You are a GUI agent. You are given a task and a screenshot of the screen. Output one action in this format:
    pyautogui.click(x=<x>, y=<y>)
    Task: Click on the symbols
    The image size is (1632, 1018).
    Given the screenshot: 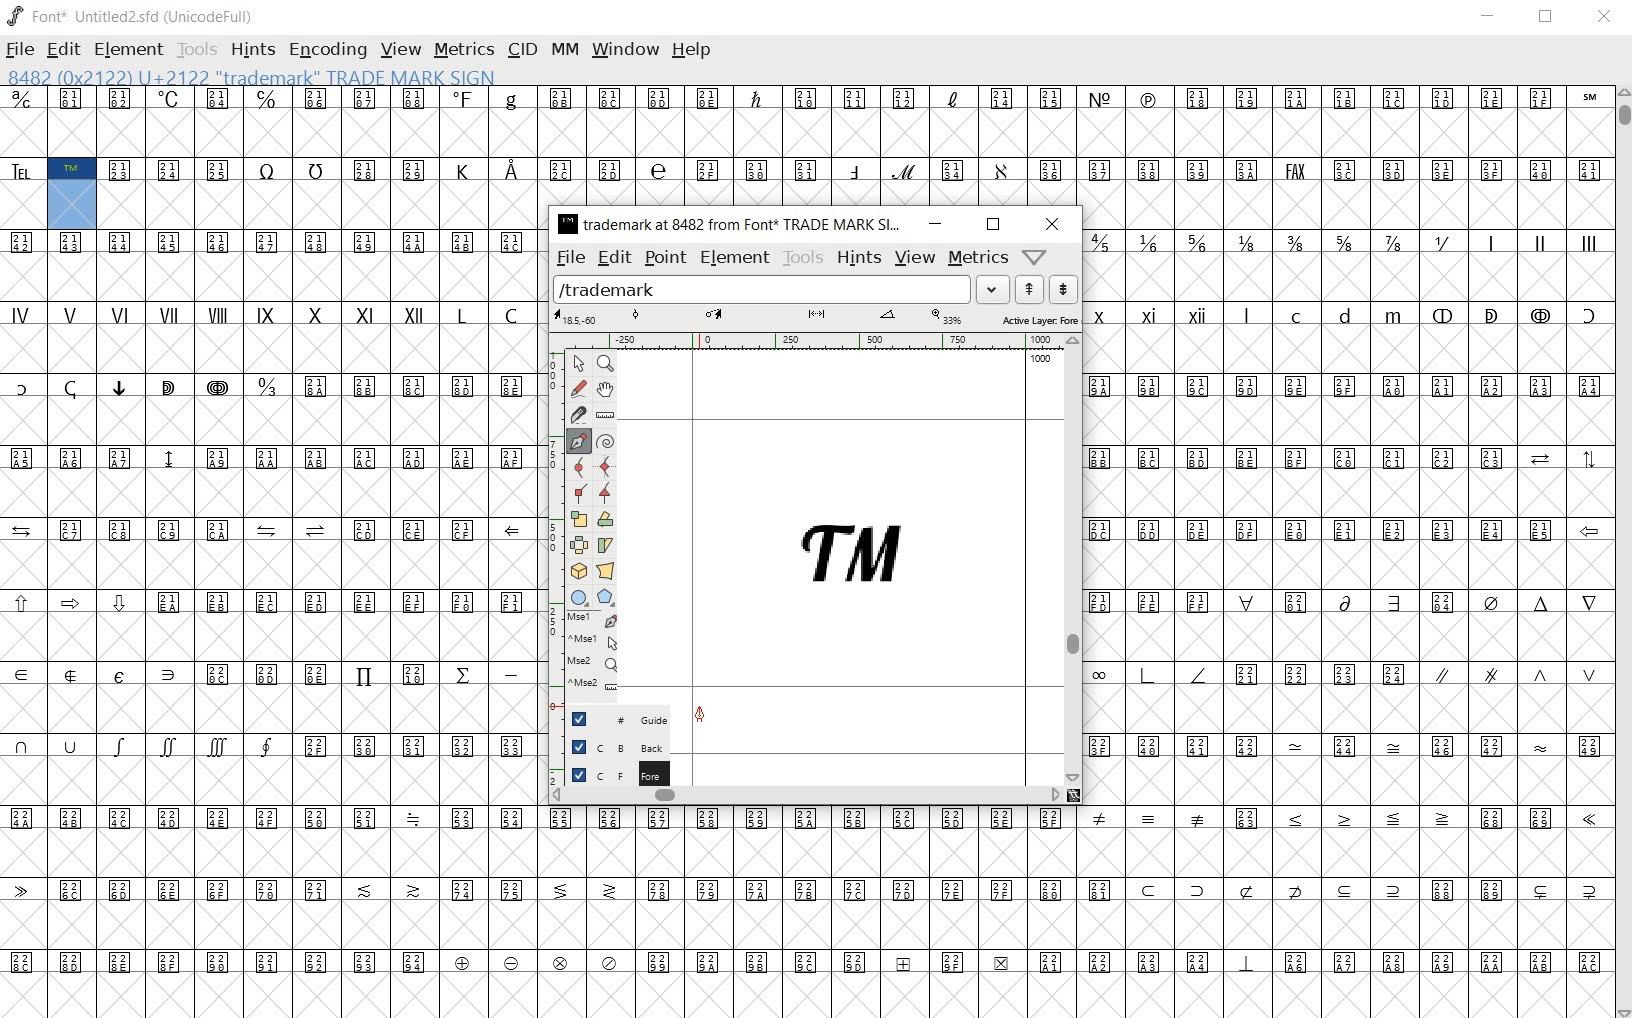 What is the action you would take?
    pyautogui.click(x=1349, y=710)
    